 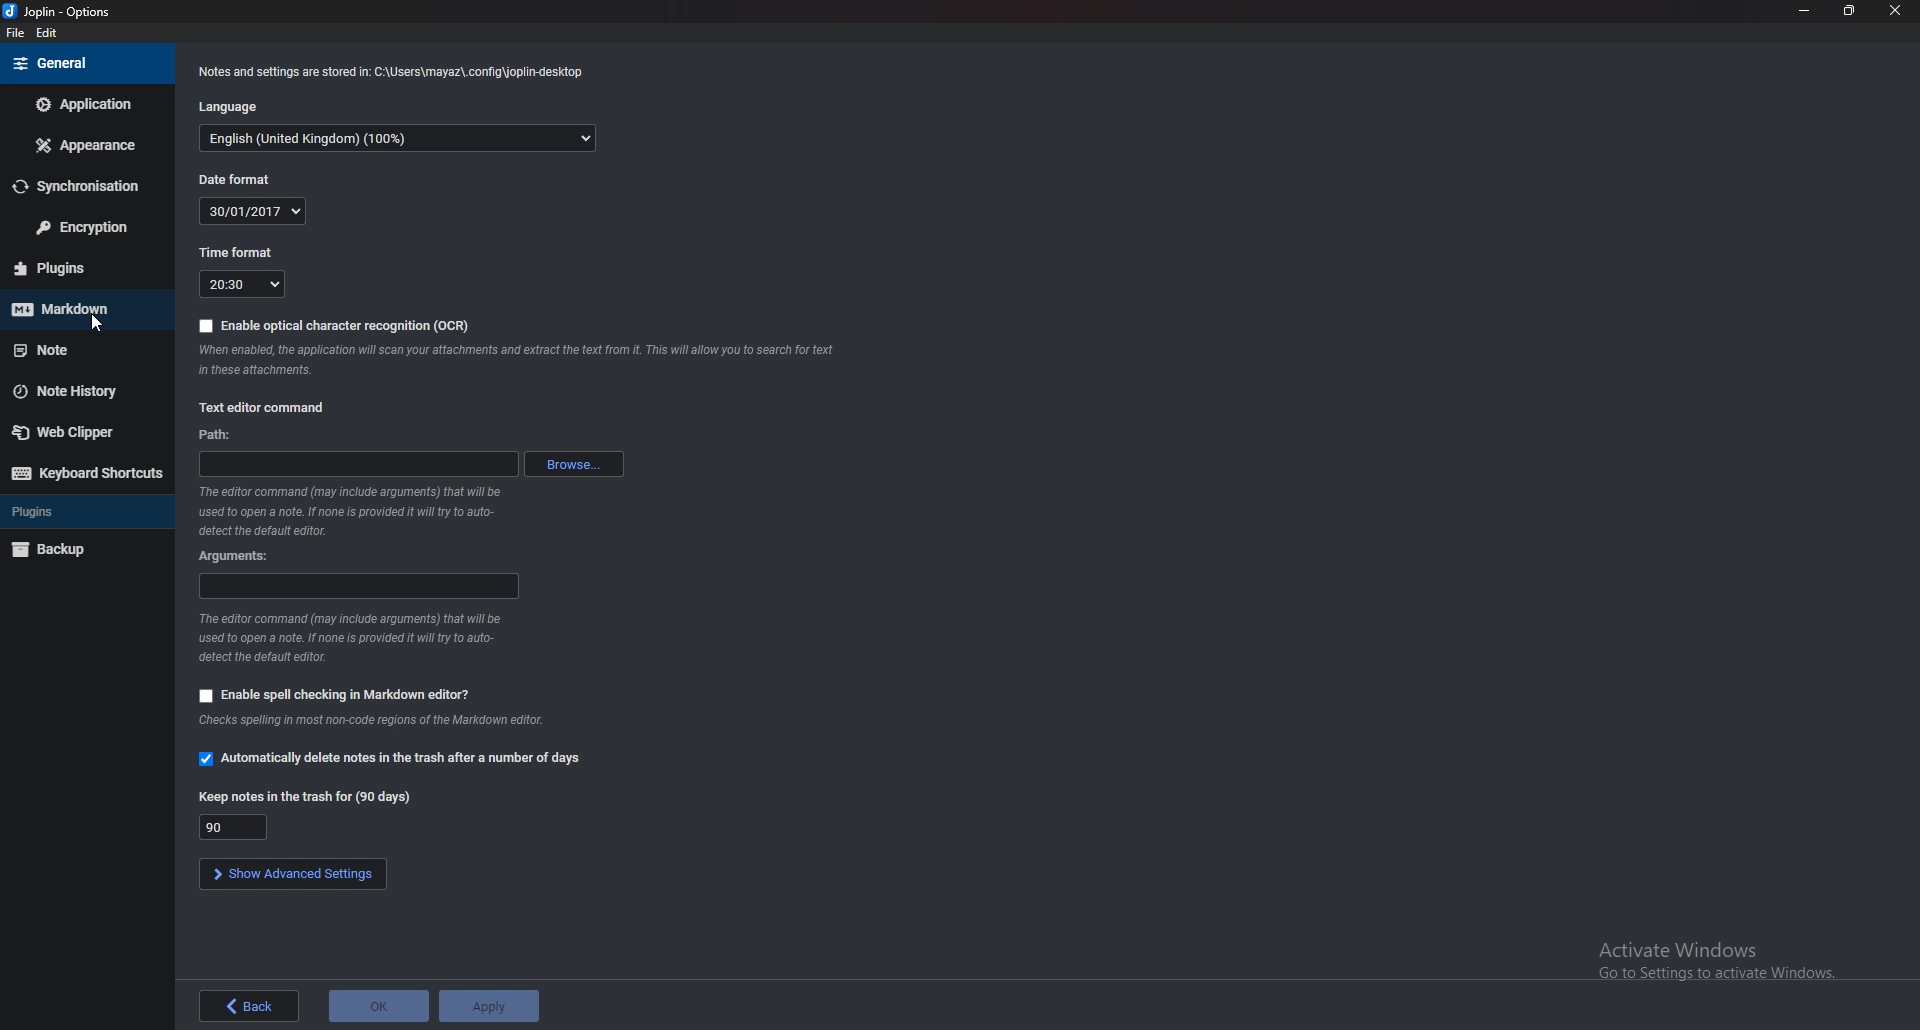 What do you see at coordinates (236, 827) in the screenshot?
I see `Keep notes in the trash for` at bounding box center [236, 827].